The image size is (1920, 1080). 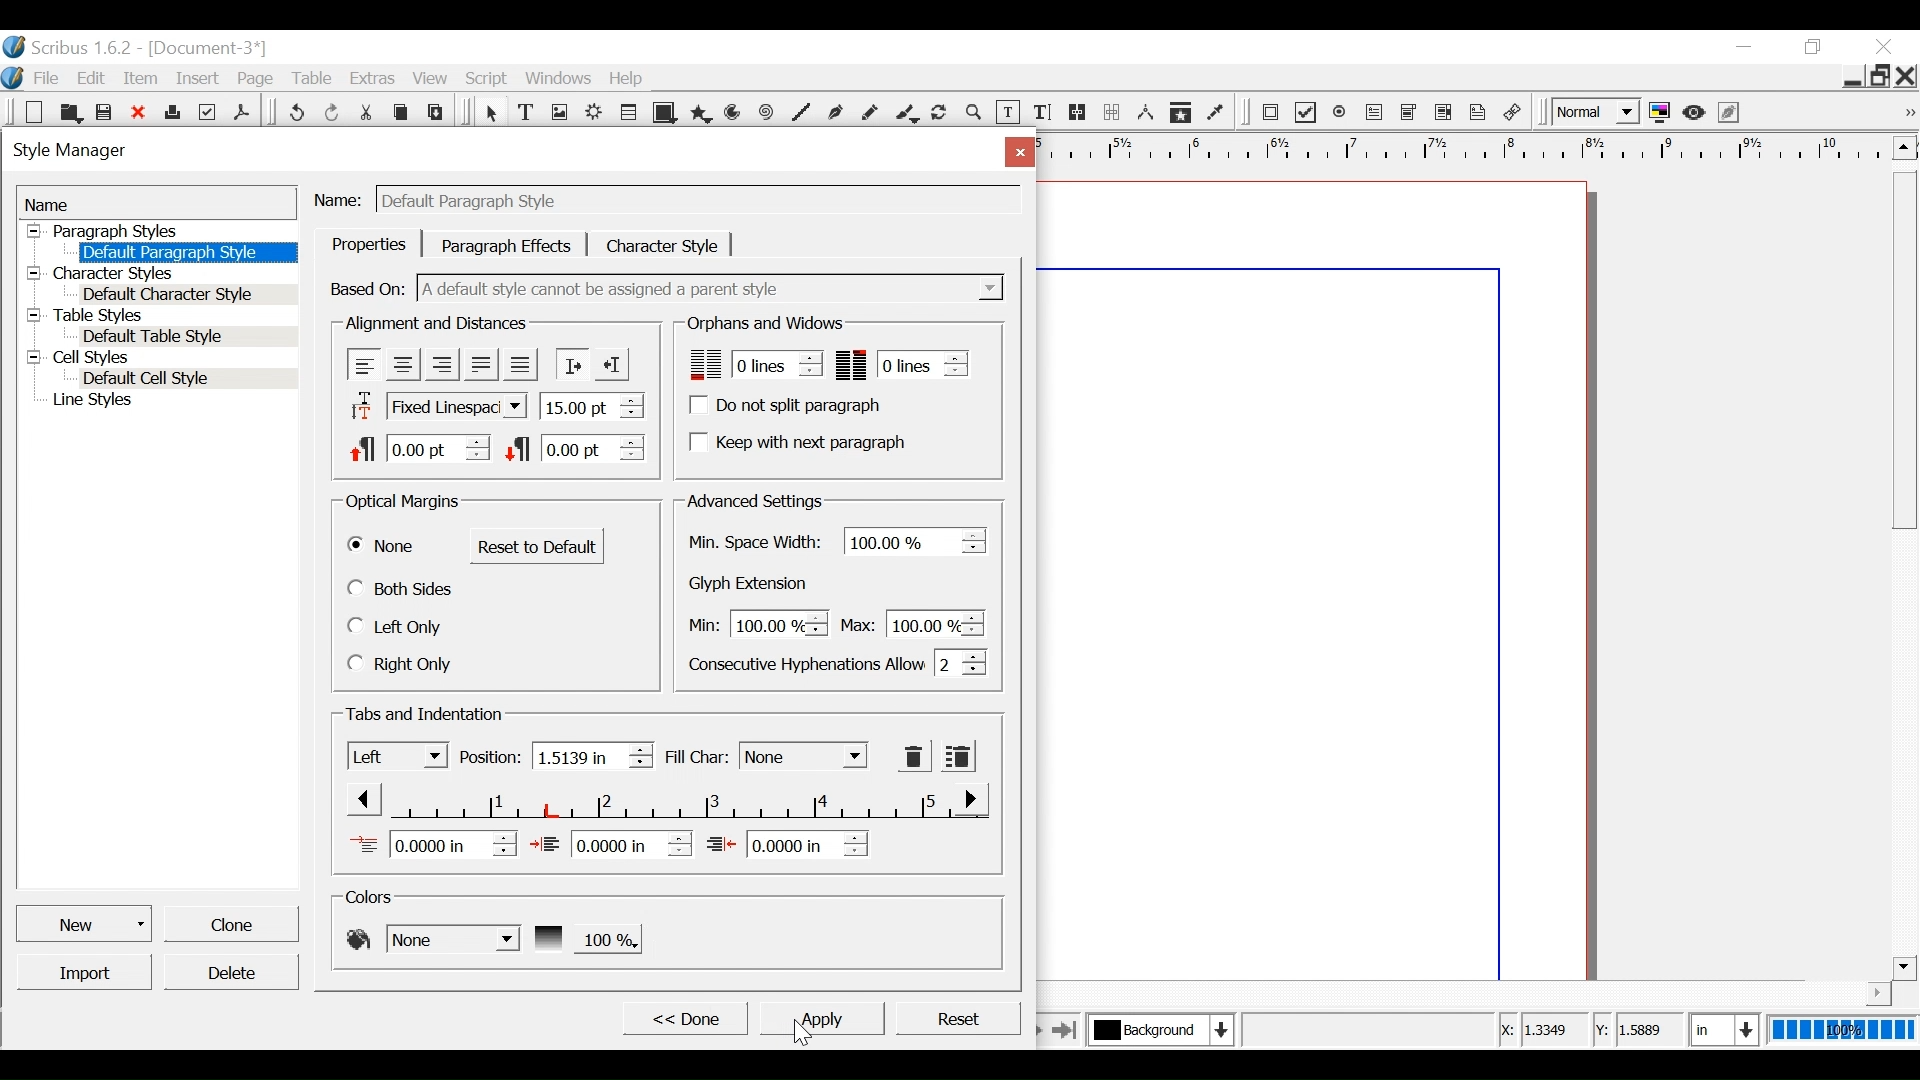 I want to click on link Annotation, so click(x=1513, y=113).